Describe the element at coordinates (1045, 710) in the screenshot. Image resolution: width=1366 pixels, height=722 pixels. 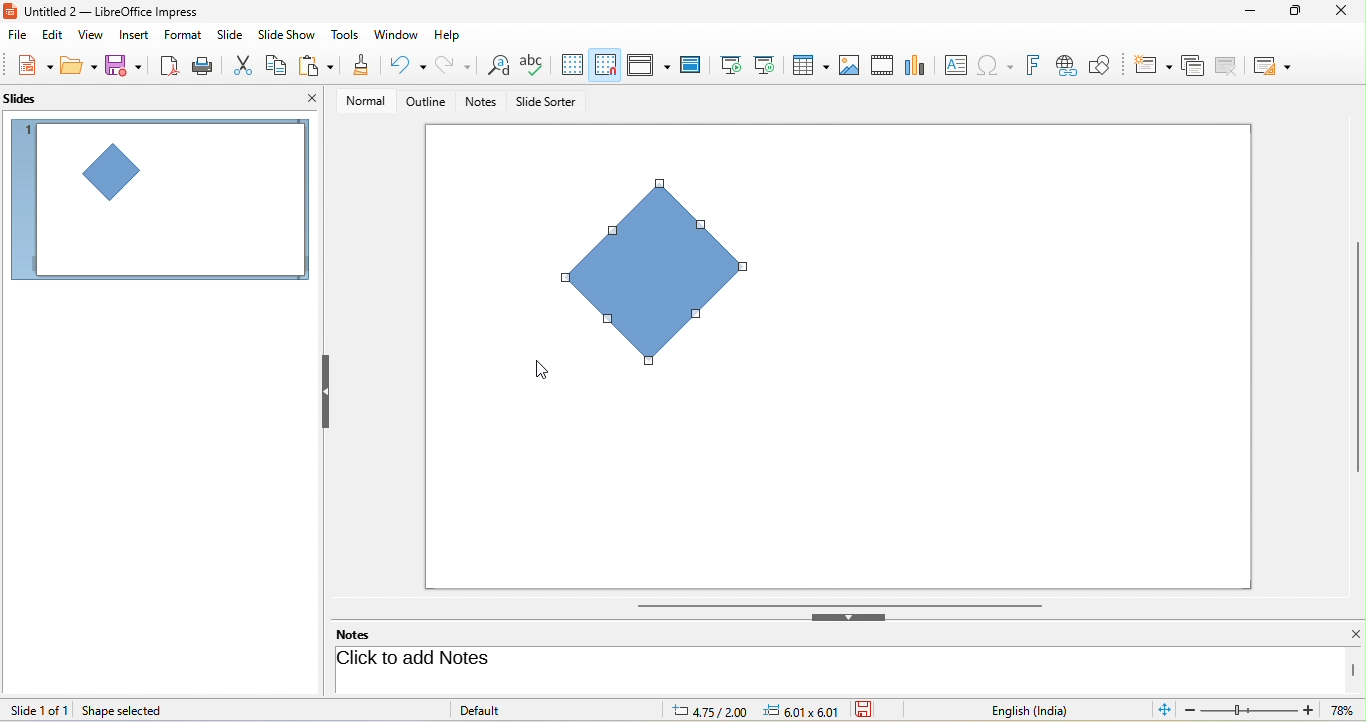
I see `text language` at that location.